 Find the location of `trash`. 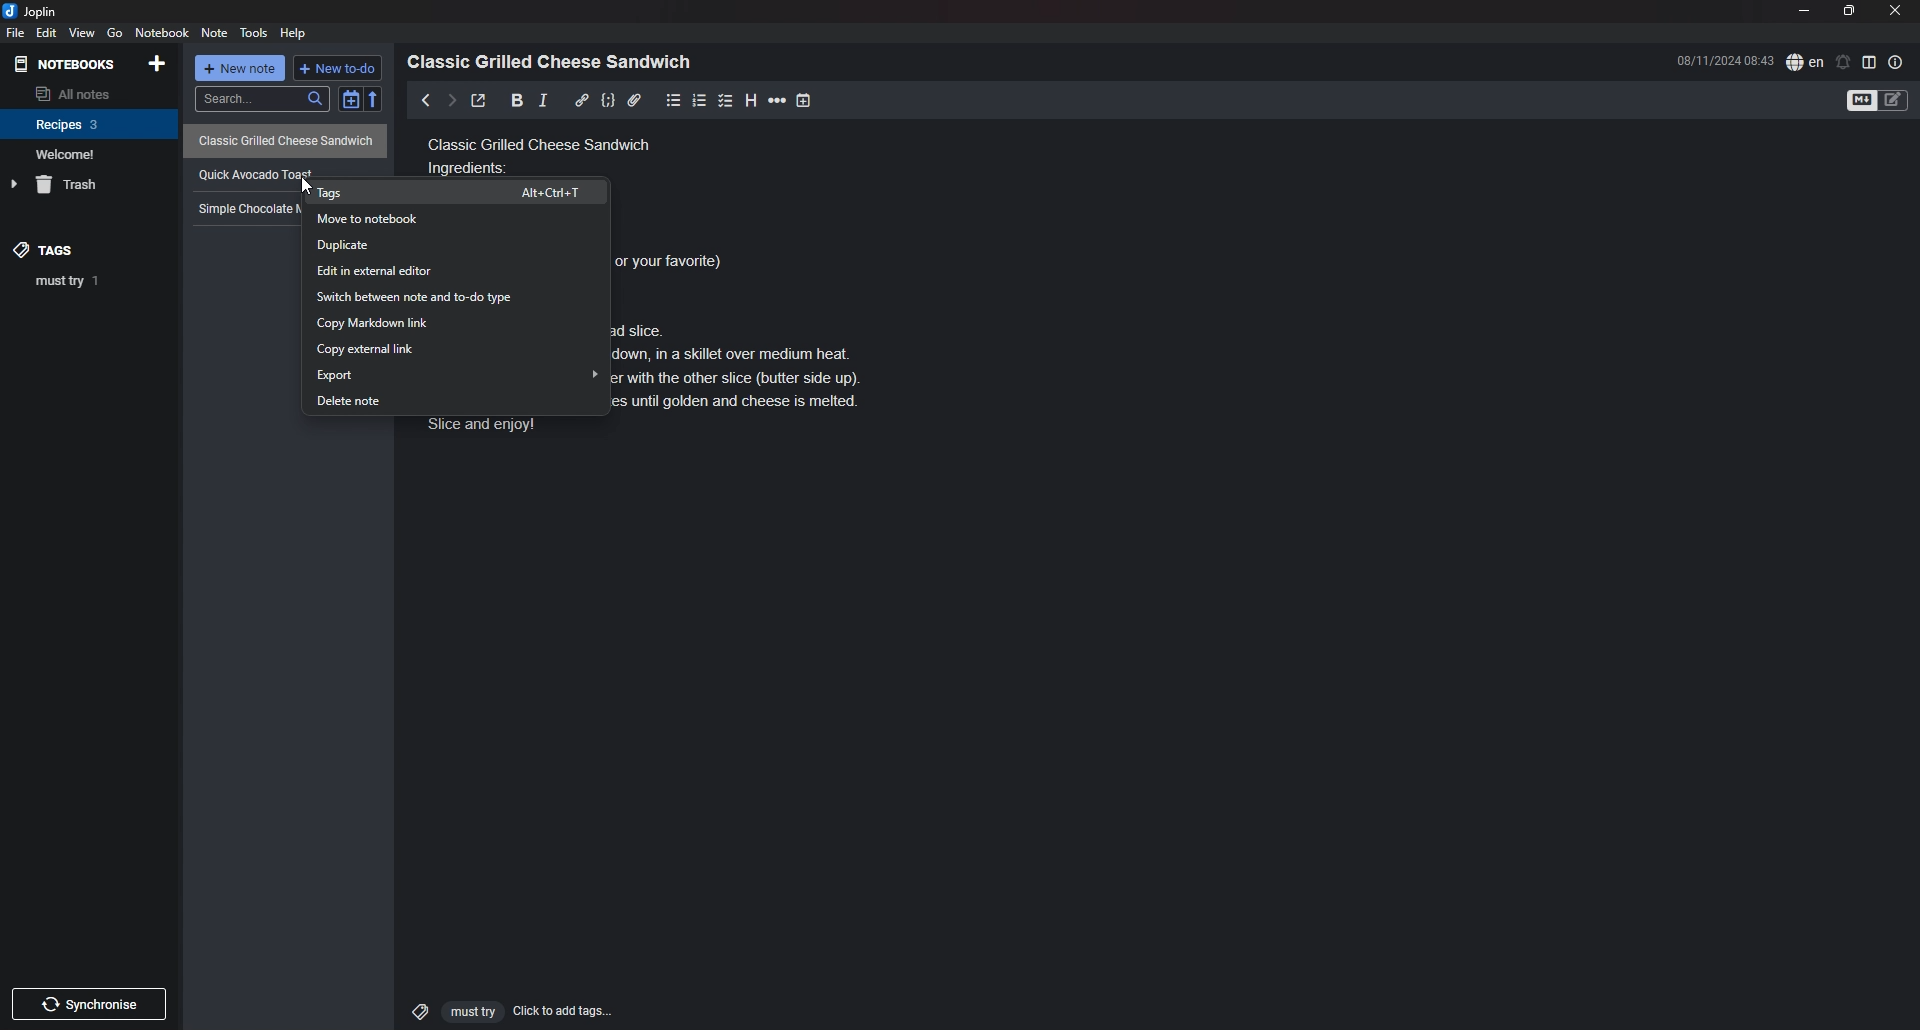

trash is located at coordinates (91, 185).